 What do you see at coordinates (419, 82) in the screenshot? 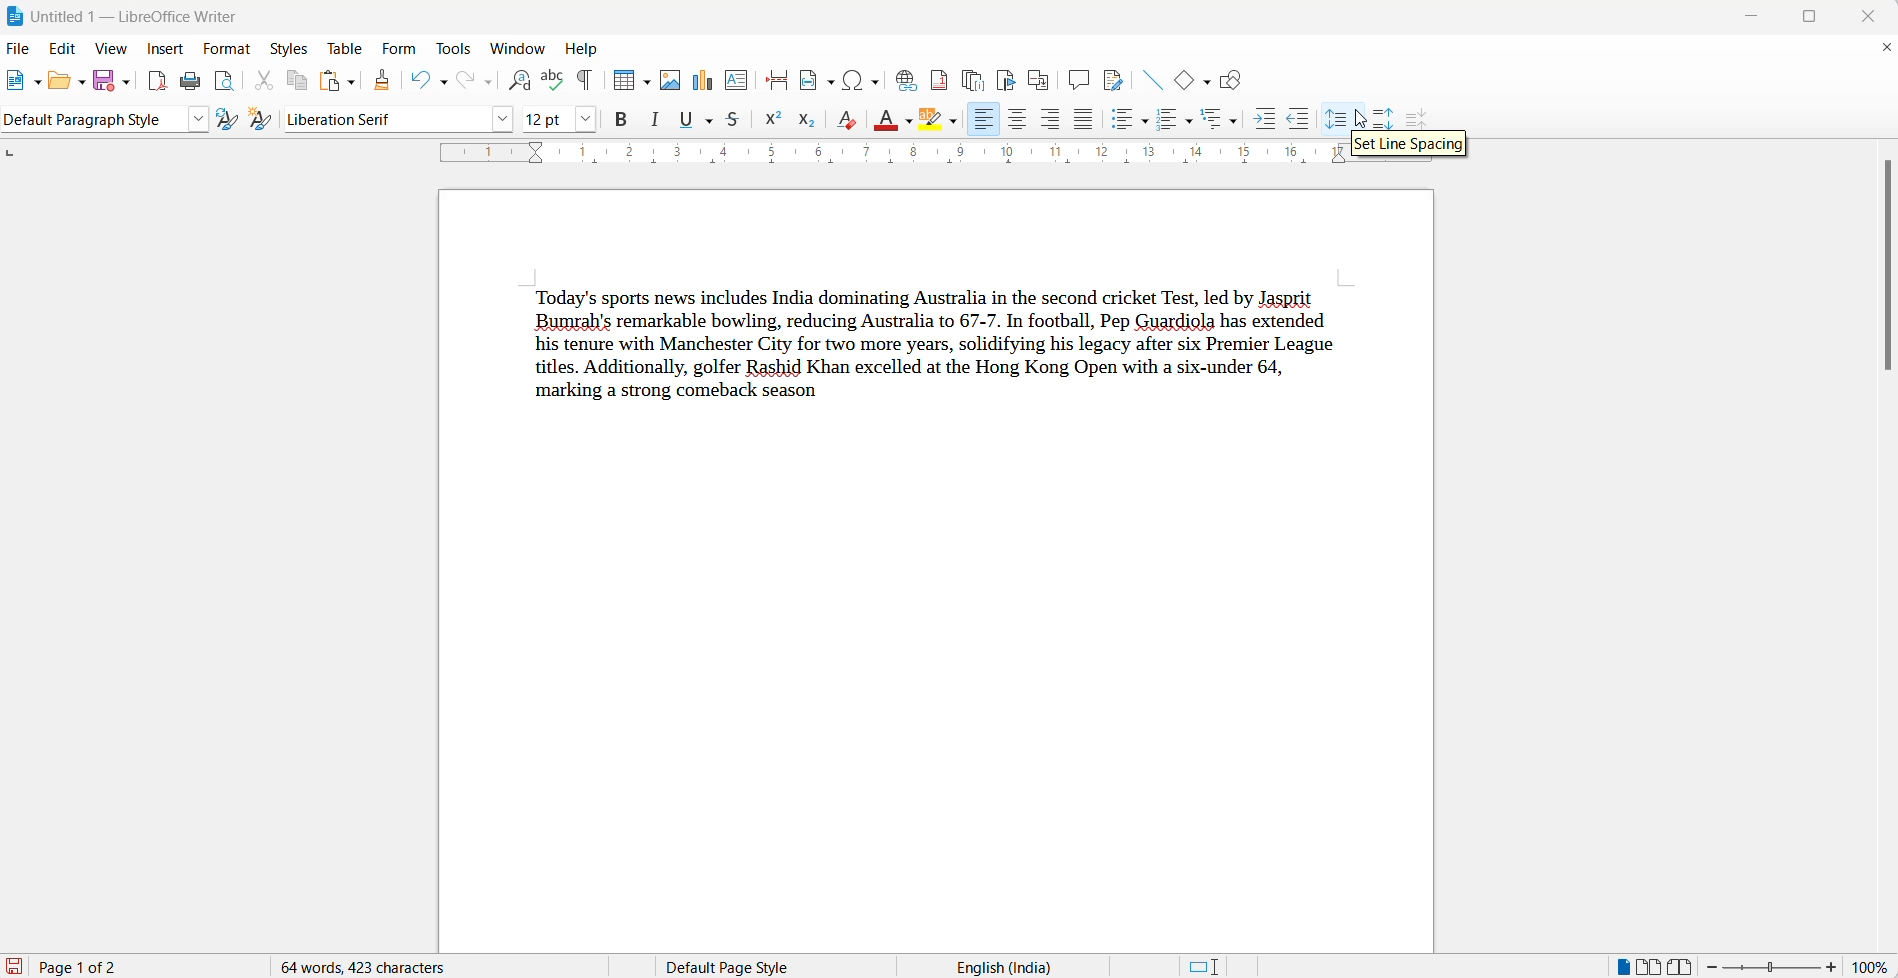
I see `undo` at bounding box center [419, 82].